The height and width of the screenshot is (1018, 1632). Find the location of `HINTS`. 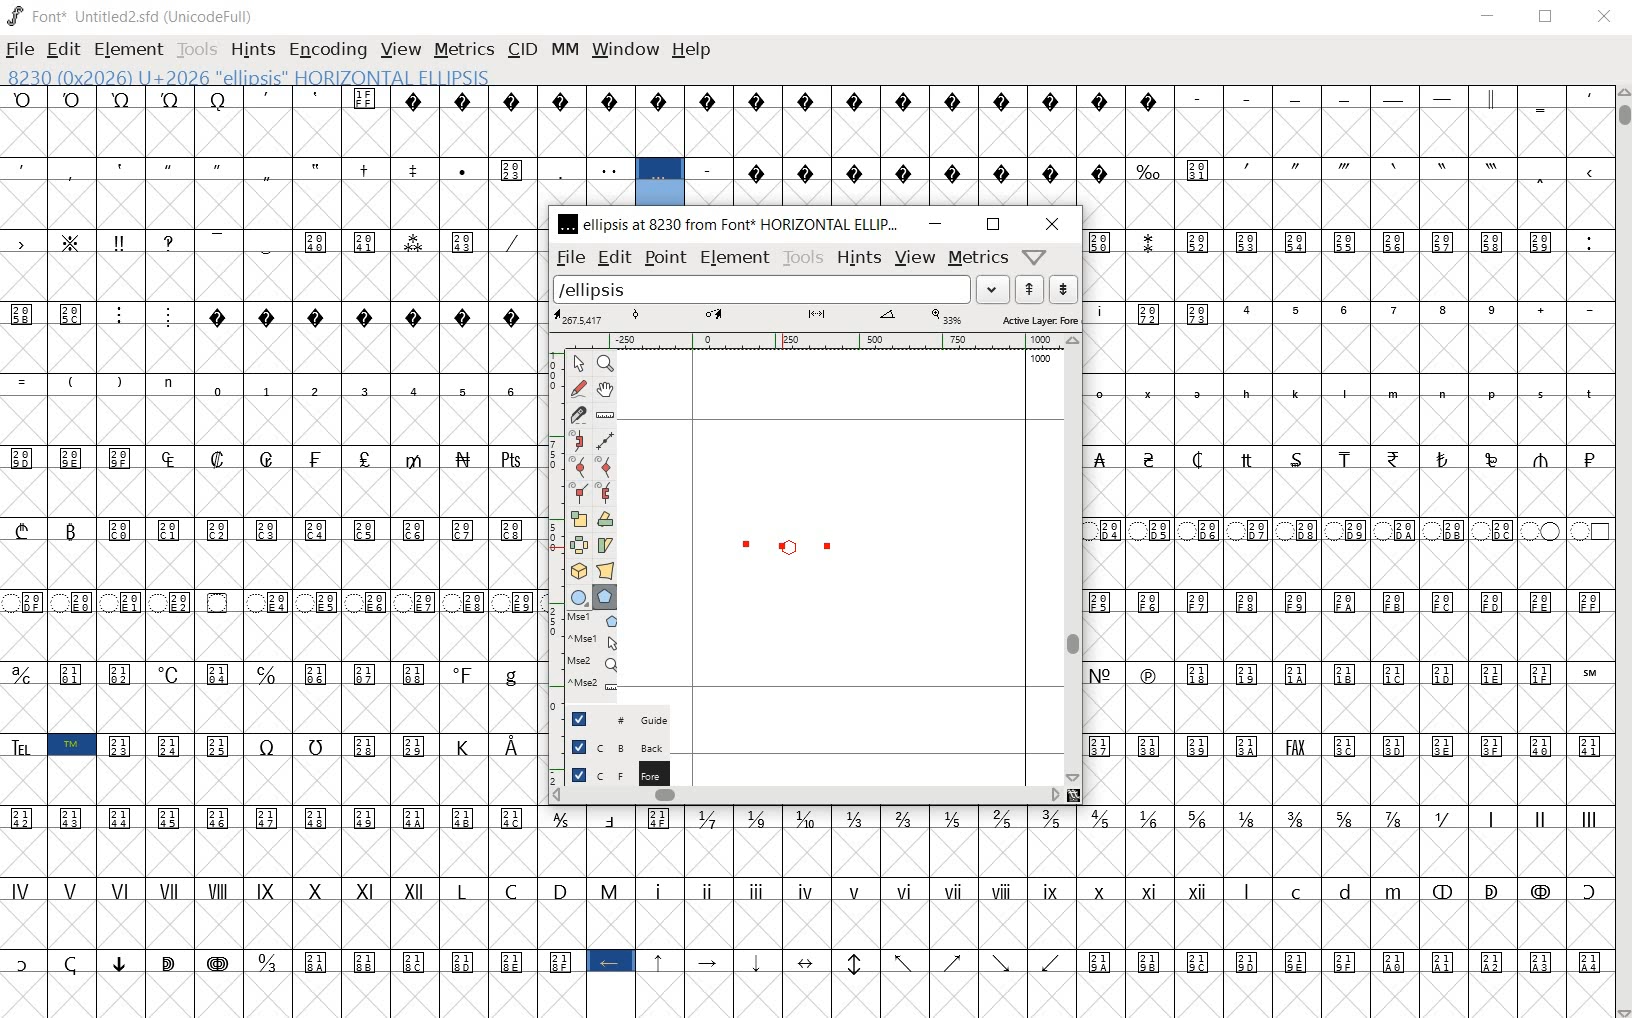

HINTS is located at coordinates (251, 52).